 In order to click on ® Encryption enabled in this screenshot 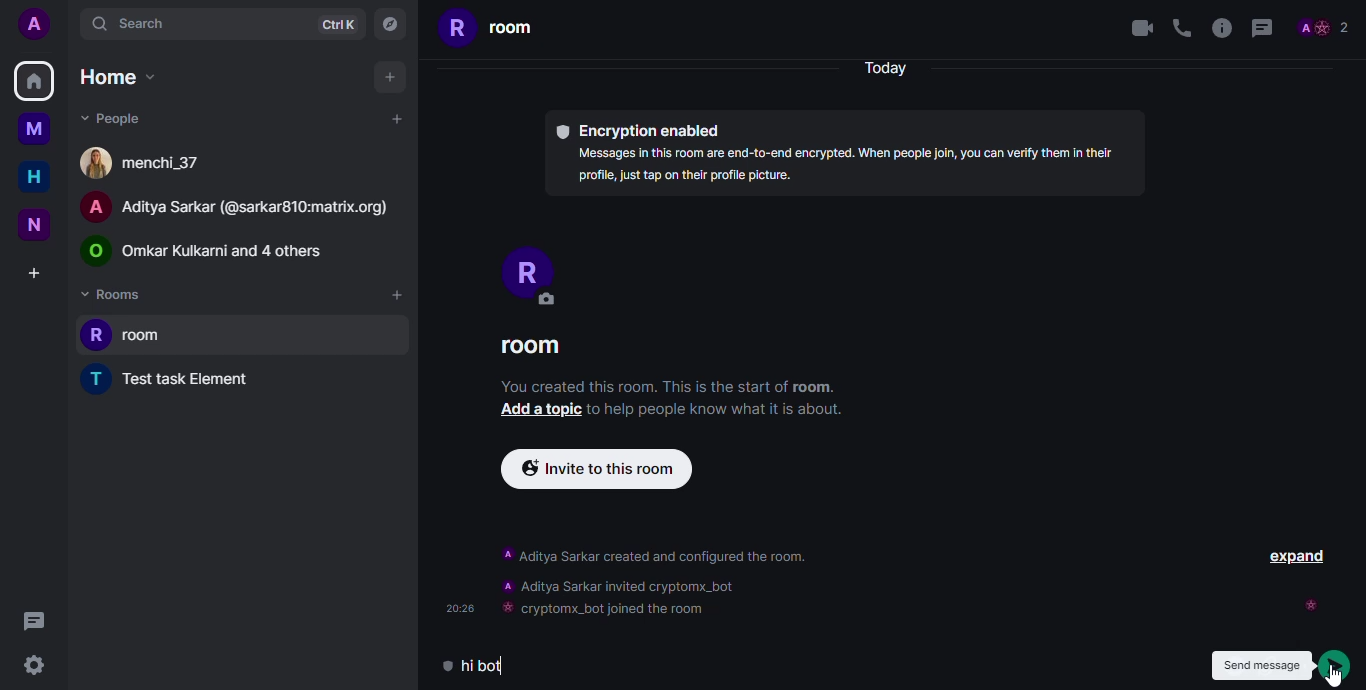, I will do `click(642, 127)`.